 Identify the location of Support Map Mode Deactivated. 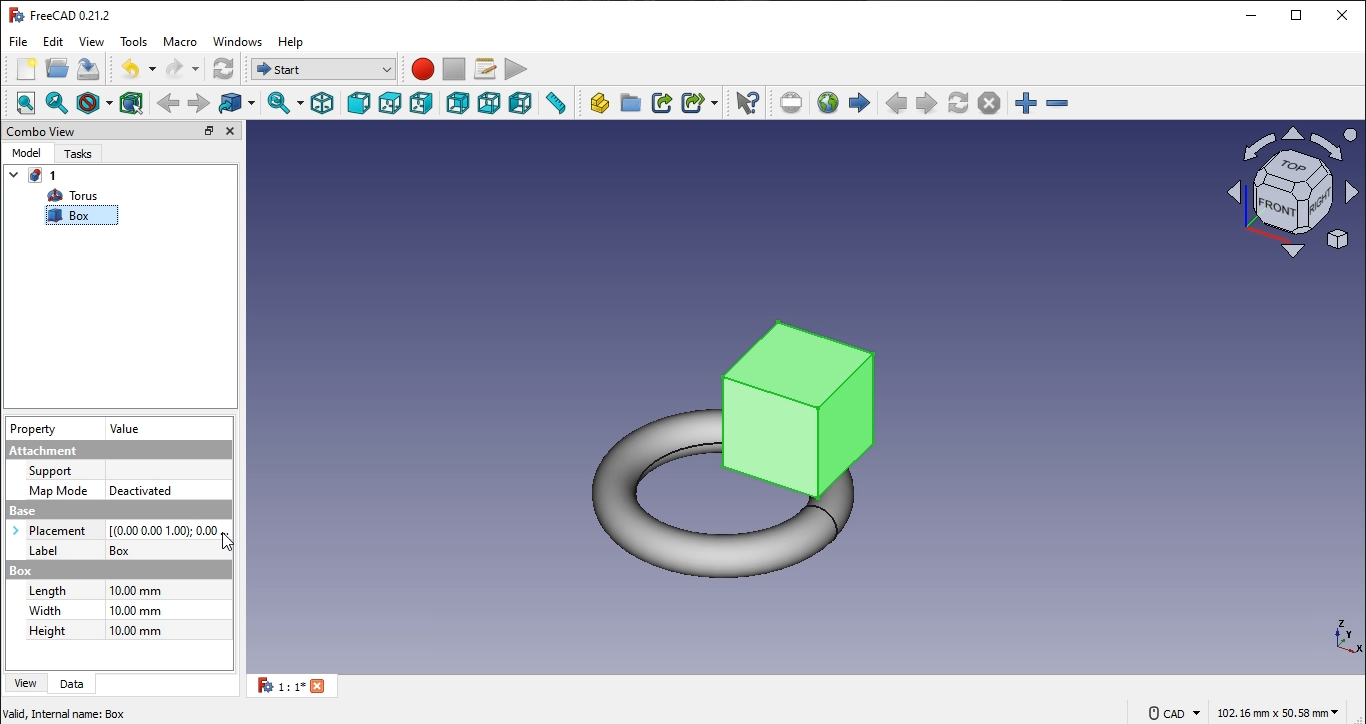
(115, 479).